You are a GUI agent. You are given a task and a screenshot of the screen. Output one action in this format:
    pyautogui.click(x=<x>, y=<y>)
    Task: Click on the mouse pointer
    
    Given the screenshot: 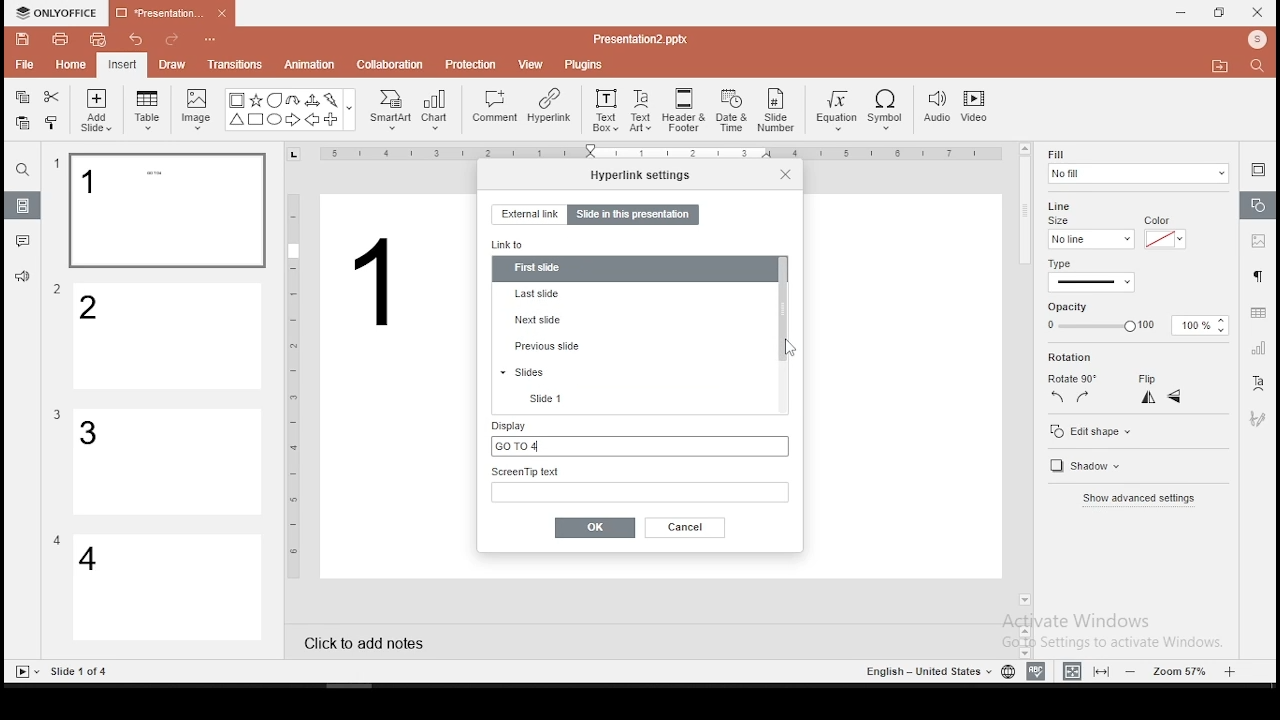 What is the action you would take?
    pyautogui.click(x=790, y=346)
    